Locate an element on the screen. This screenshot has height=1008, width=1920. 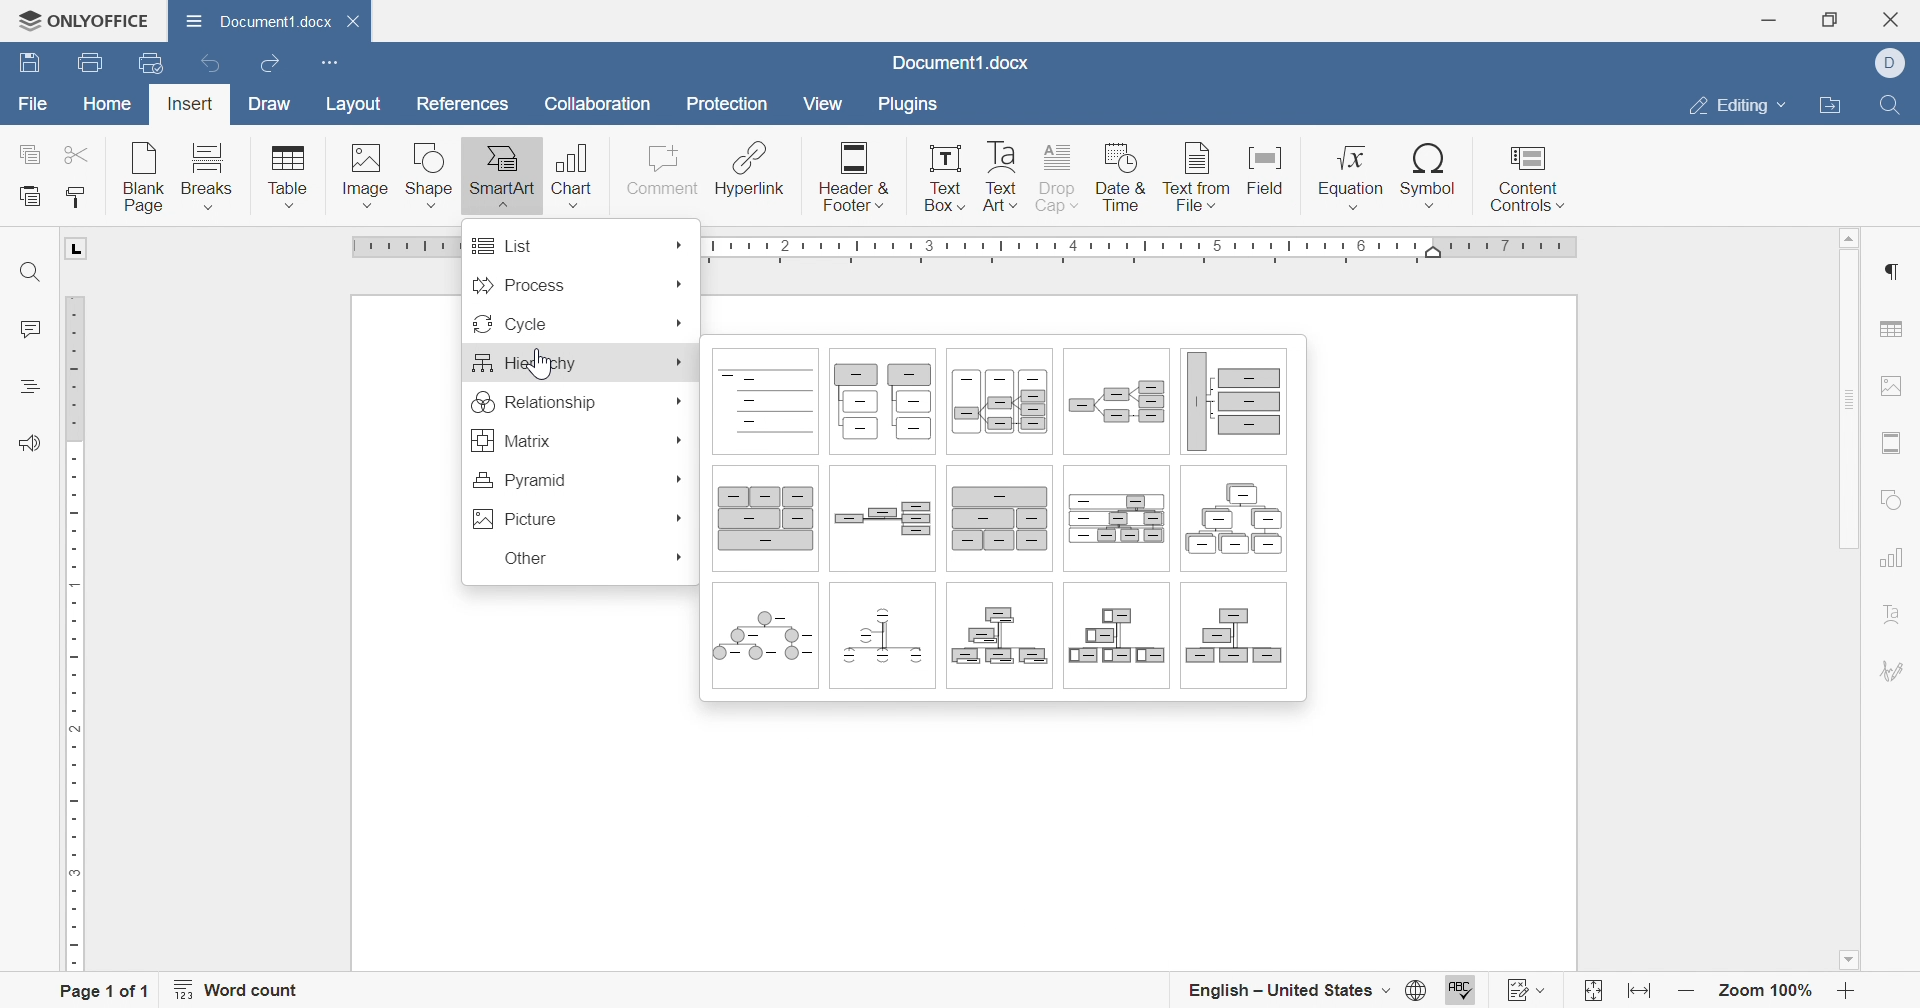
Find is located at coordinates (27, 273).